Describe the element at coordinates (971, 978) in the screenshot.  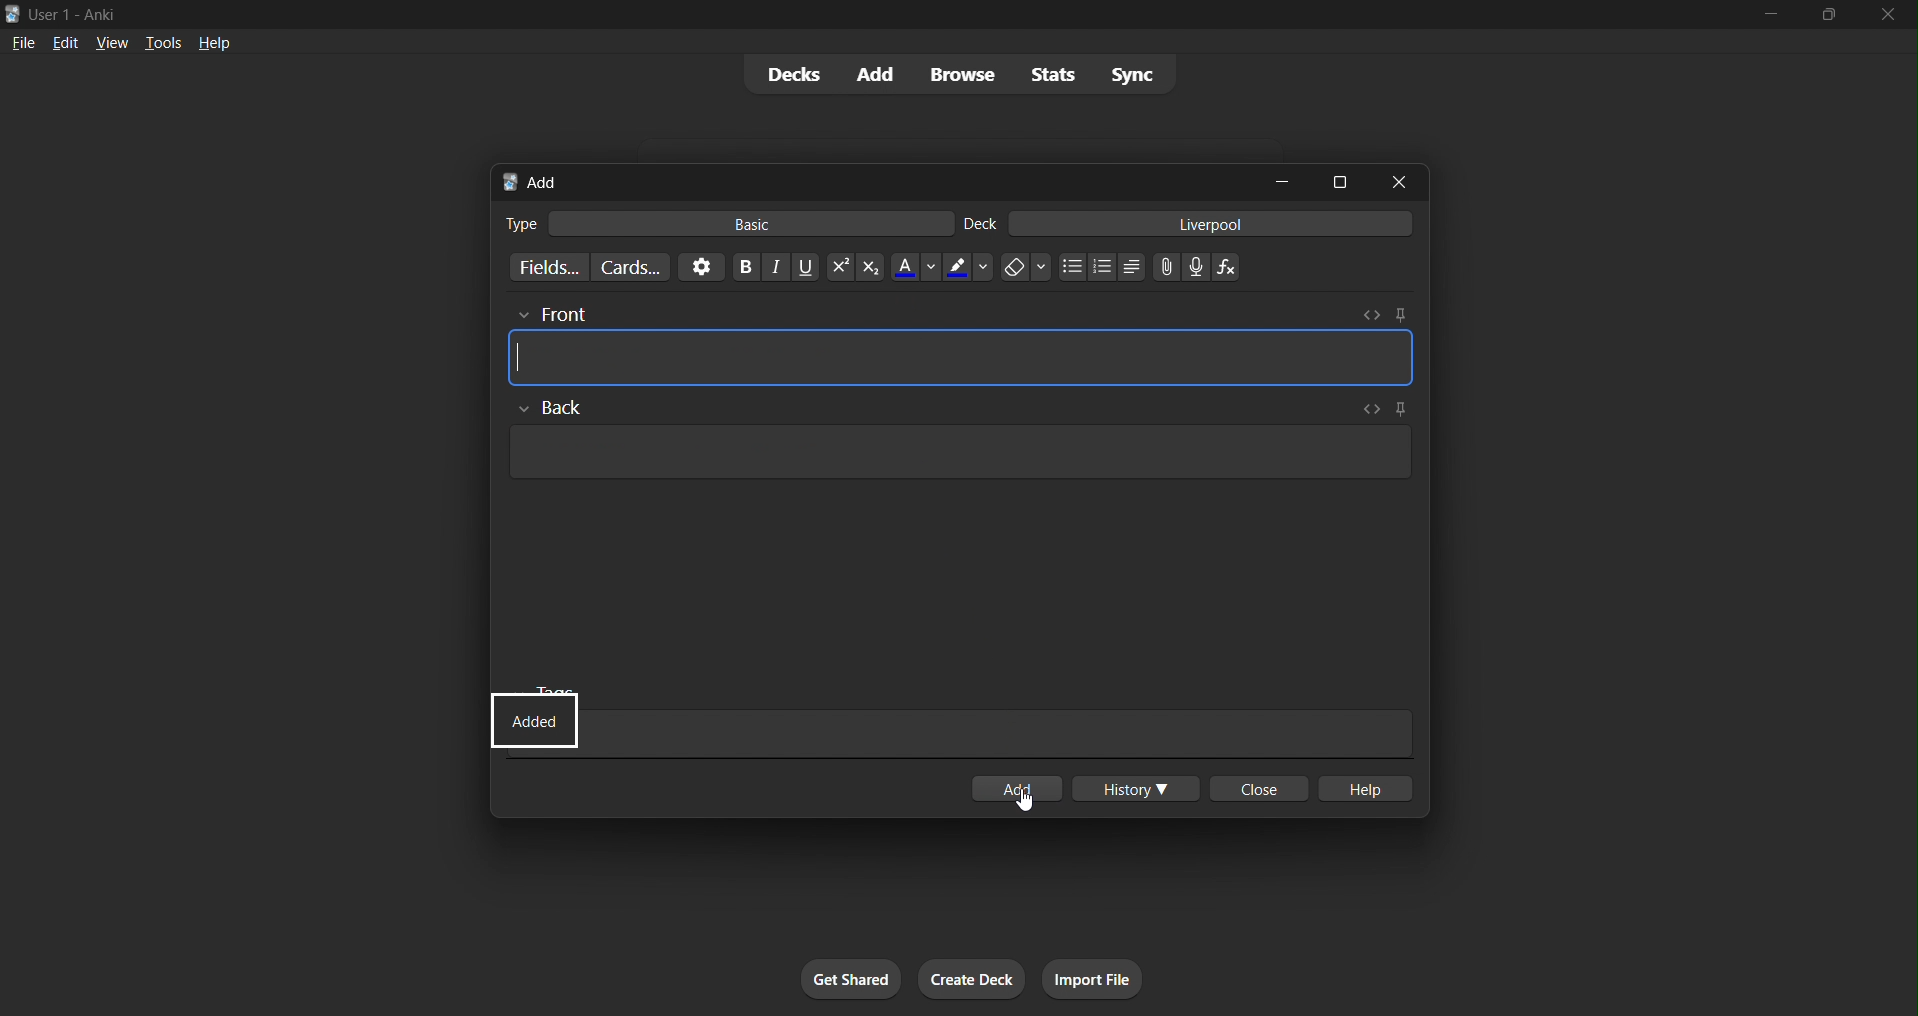
I see `create deck` at that location.